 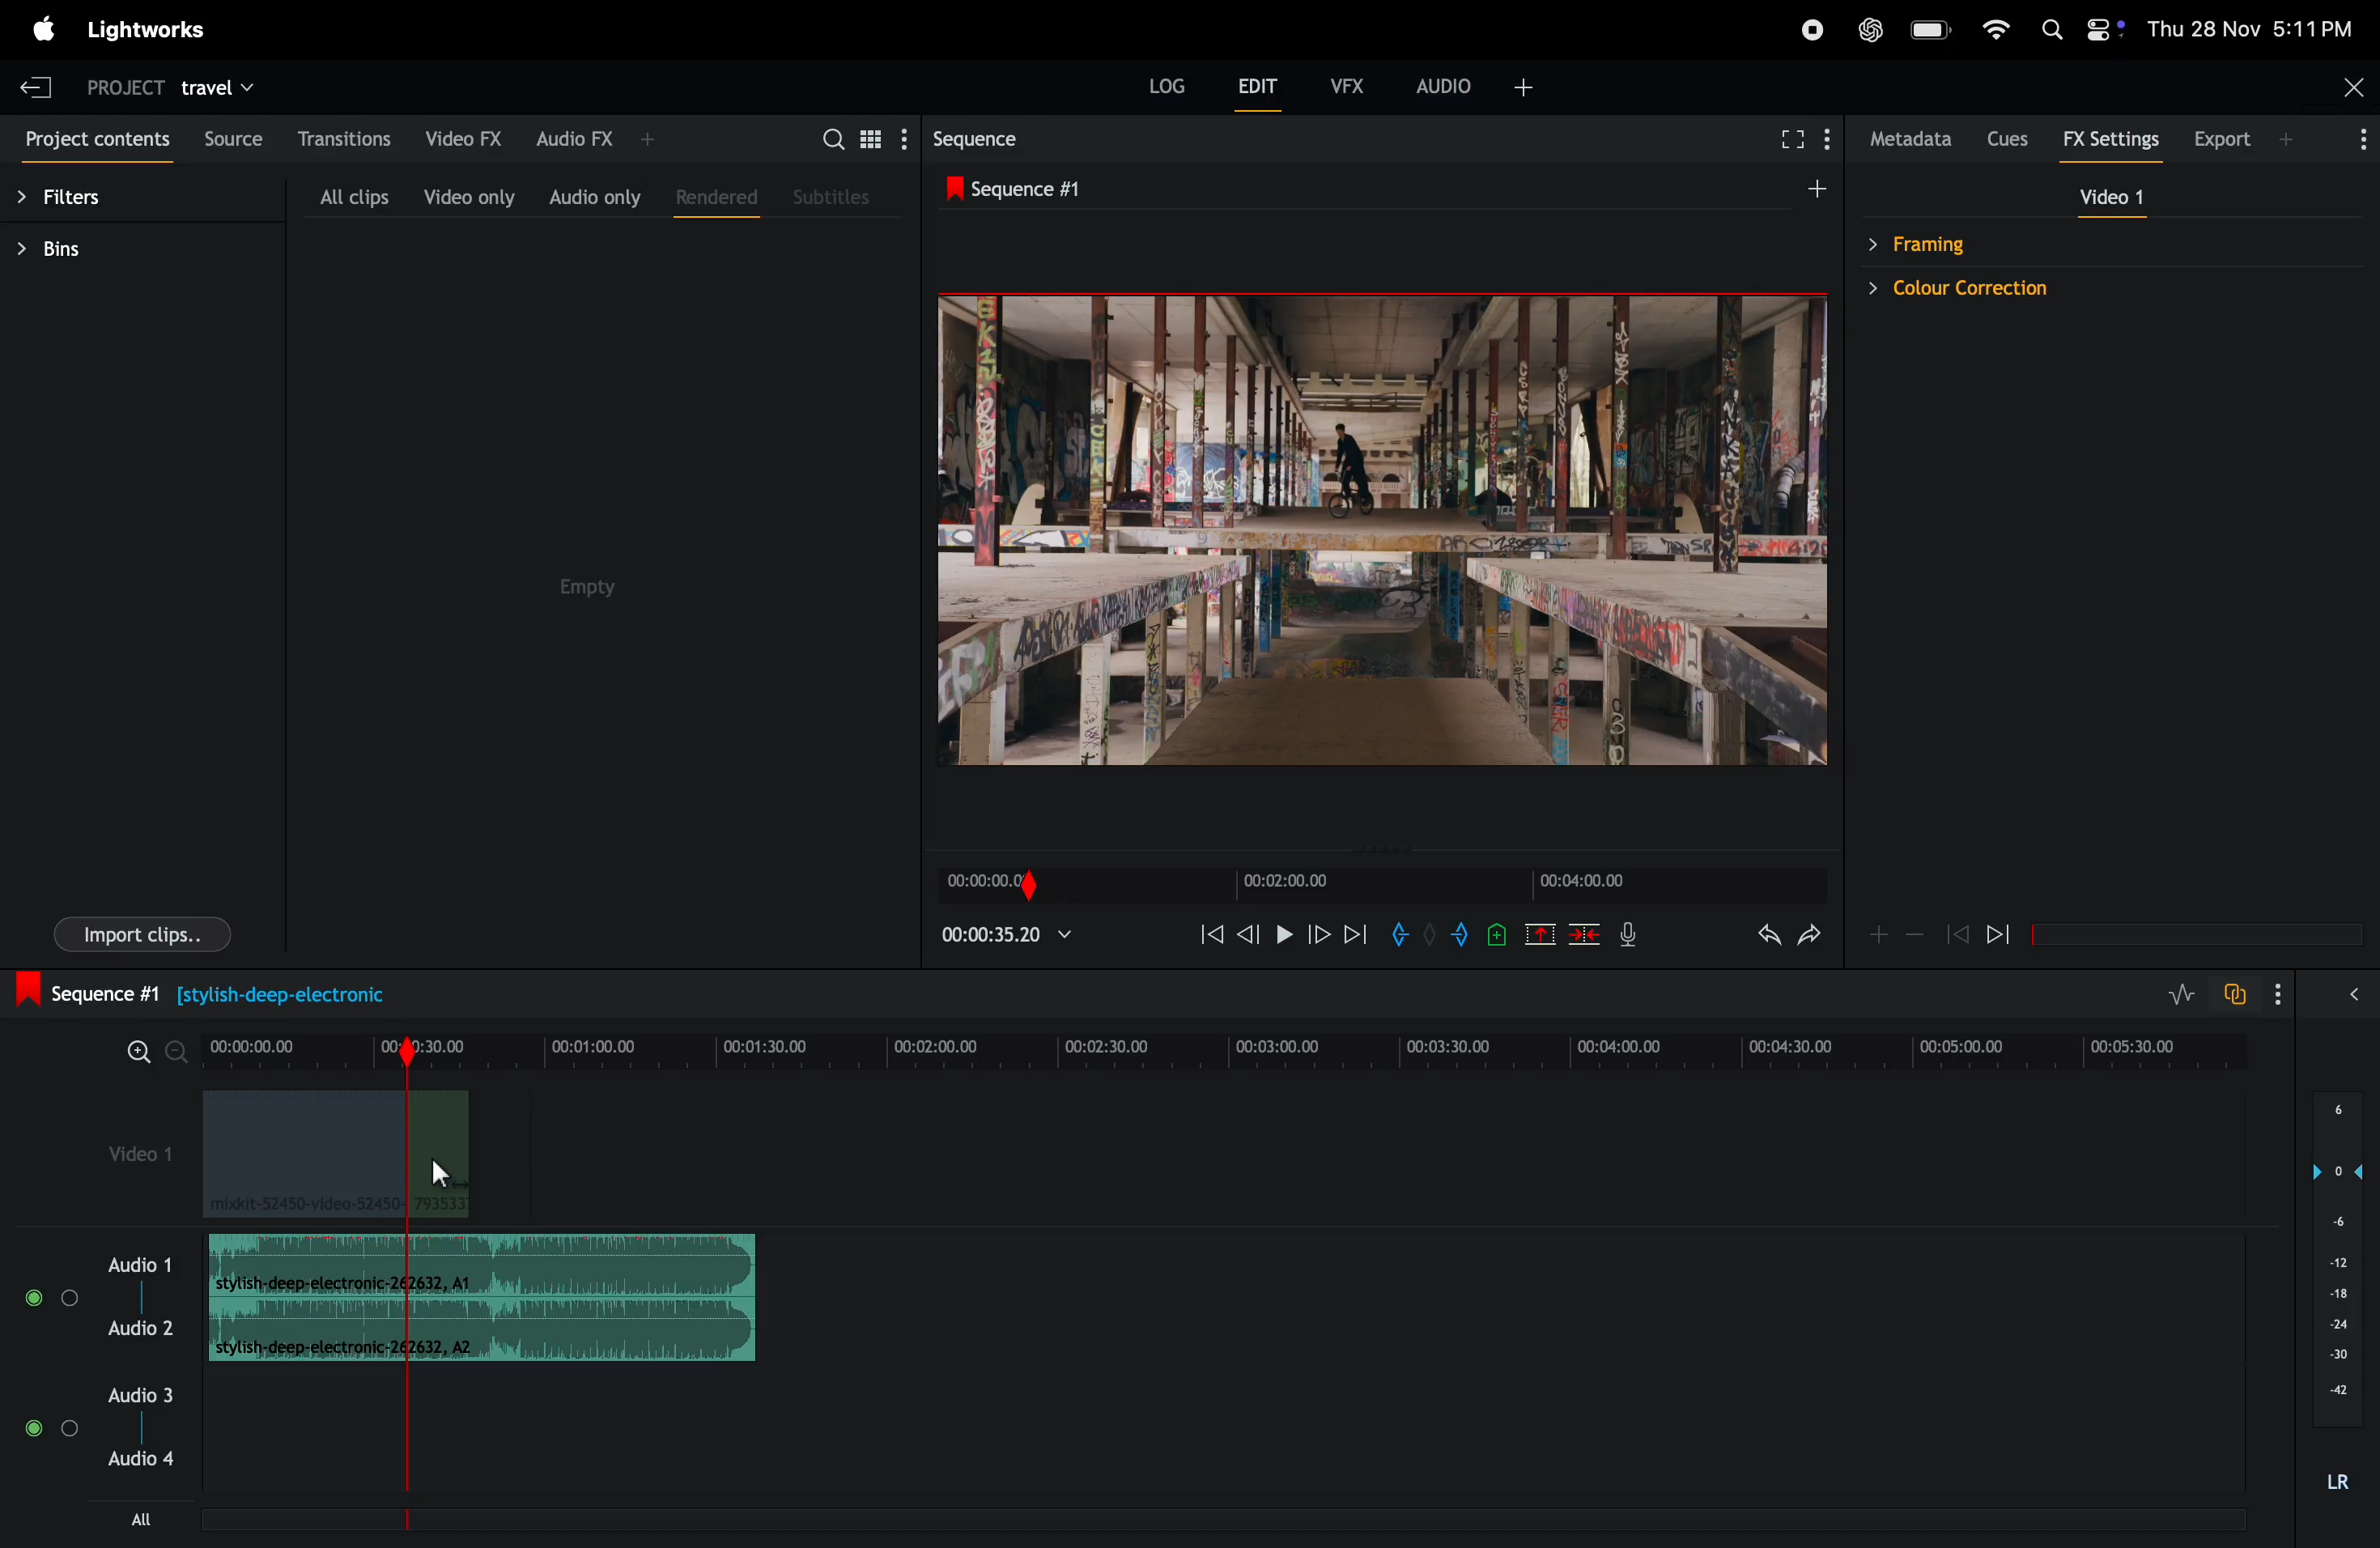 I want to click on playback time, so click(x=1013, y=939).